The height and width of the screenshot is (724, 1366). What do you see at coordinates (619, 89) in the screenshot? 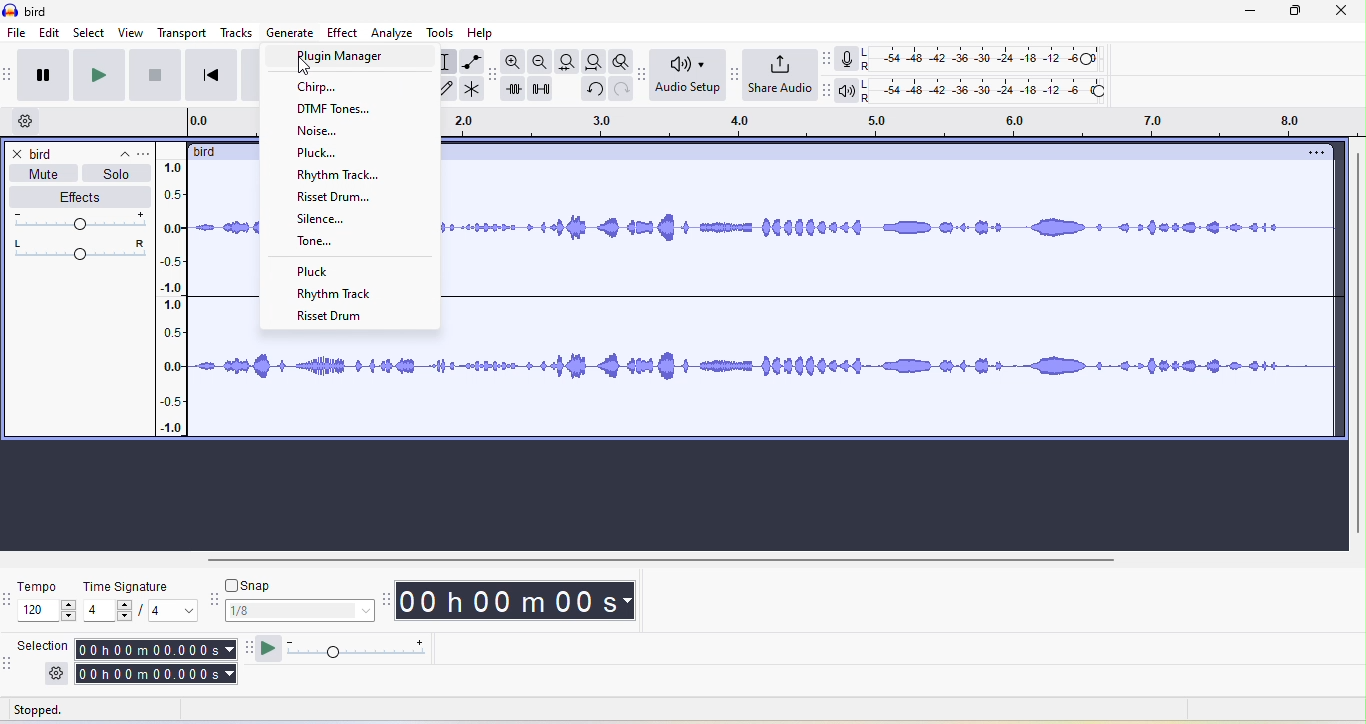
I see `redo` at bounding box center [619, 89].